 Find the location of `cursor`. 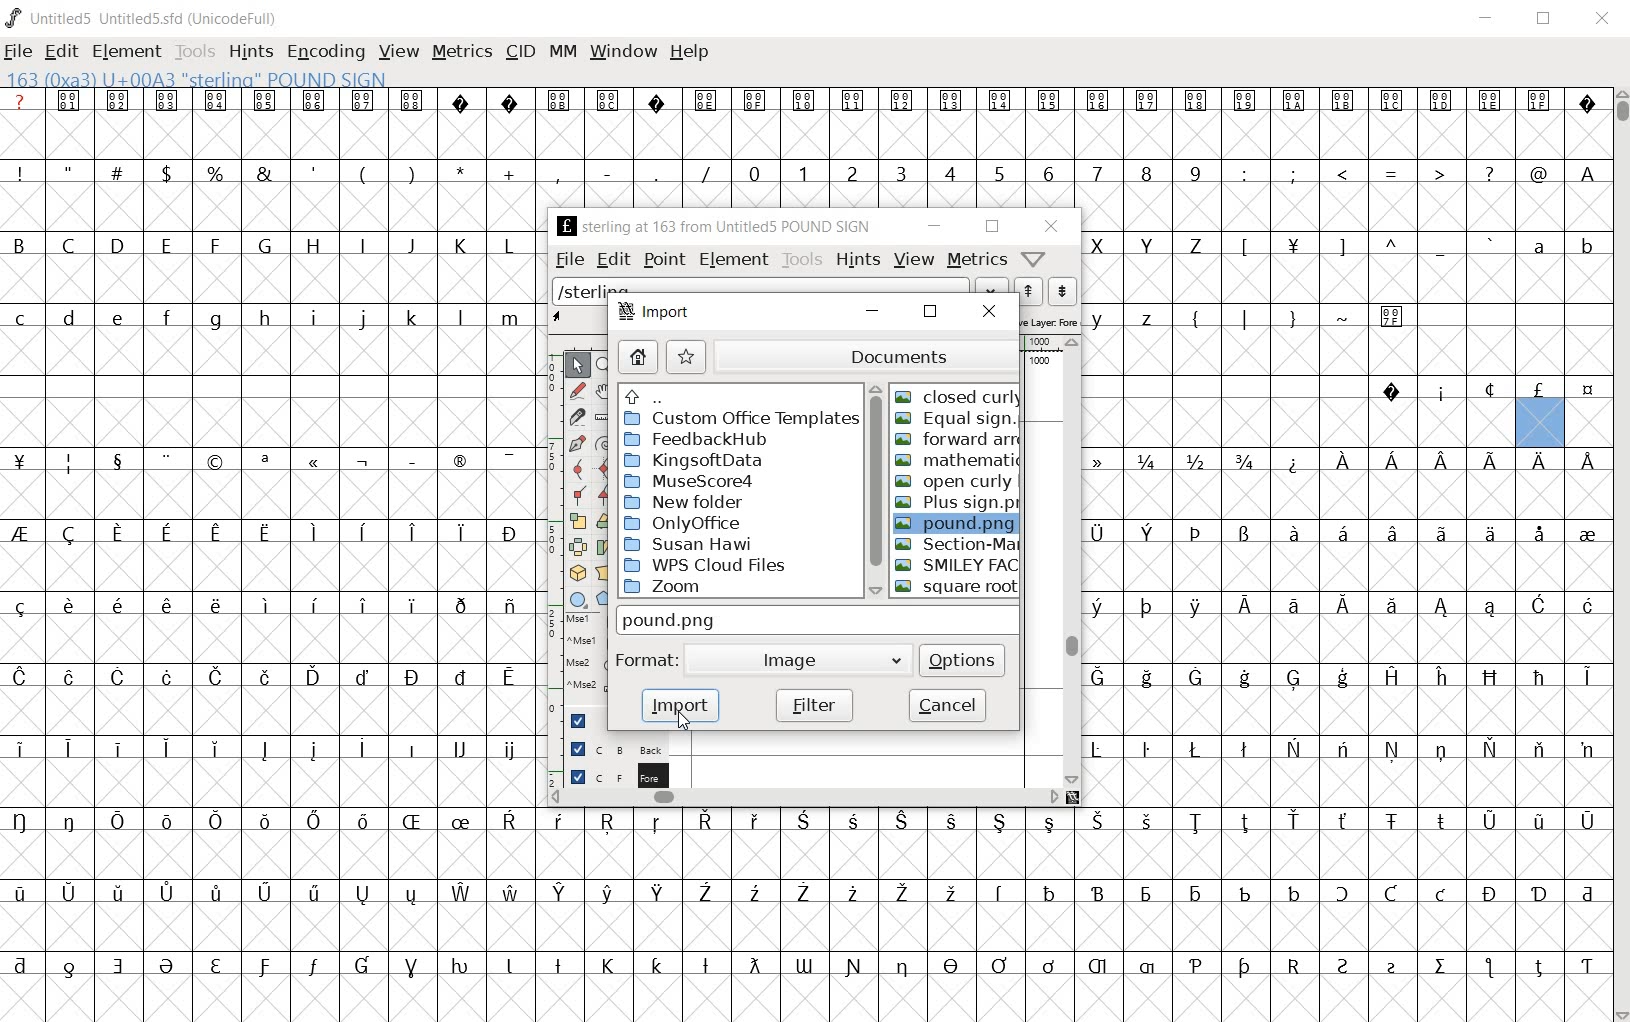

cursor is located at coordinates (685, 721).